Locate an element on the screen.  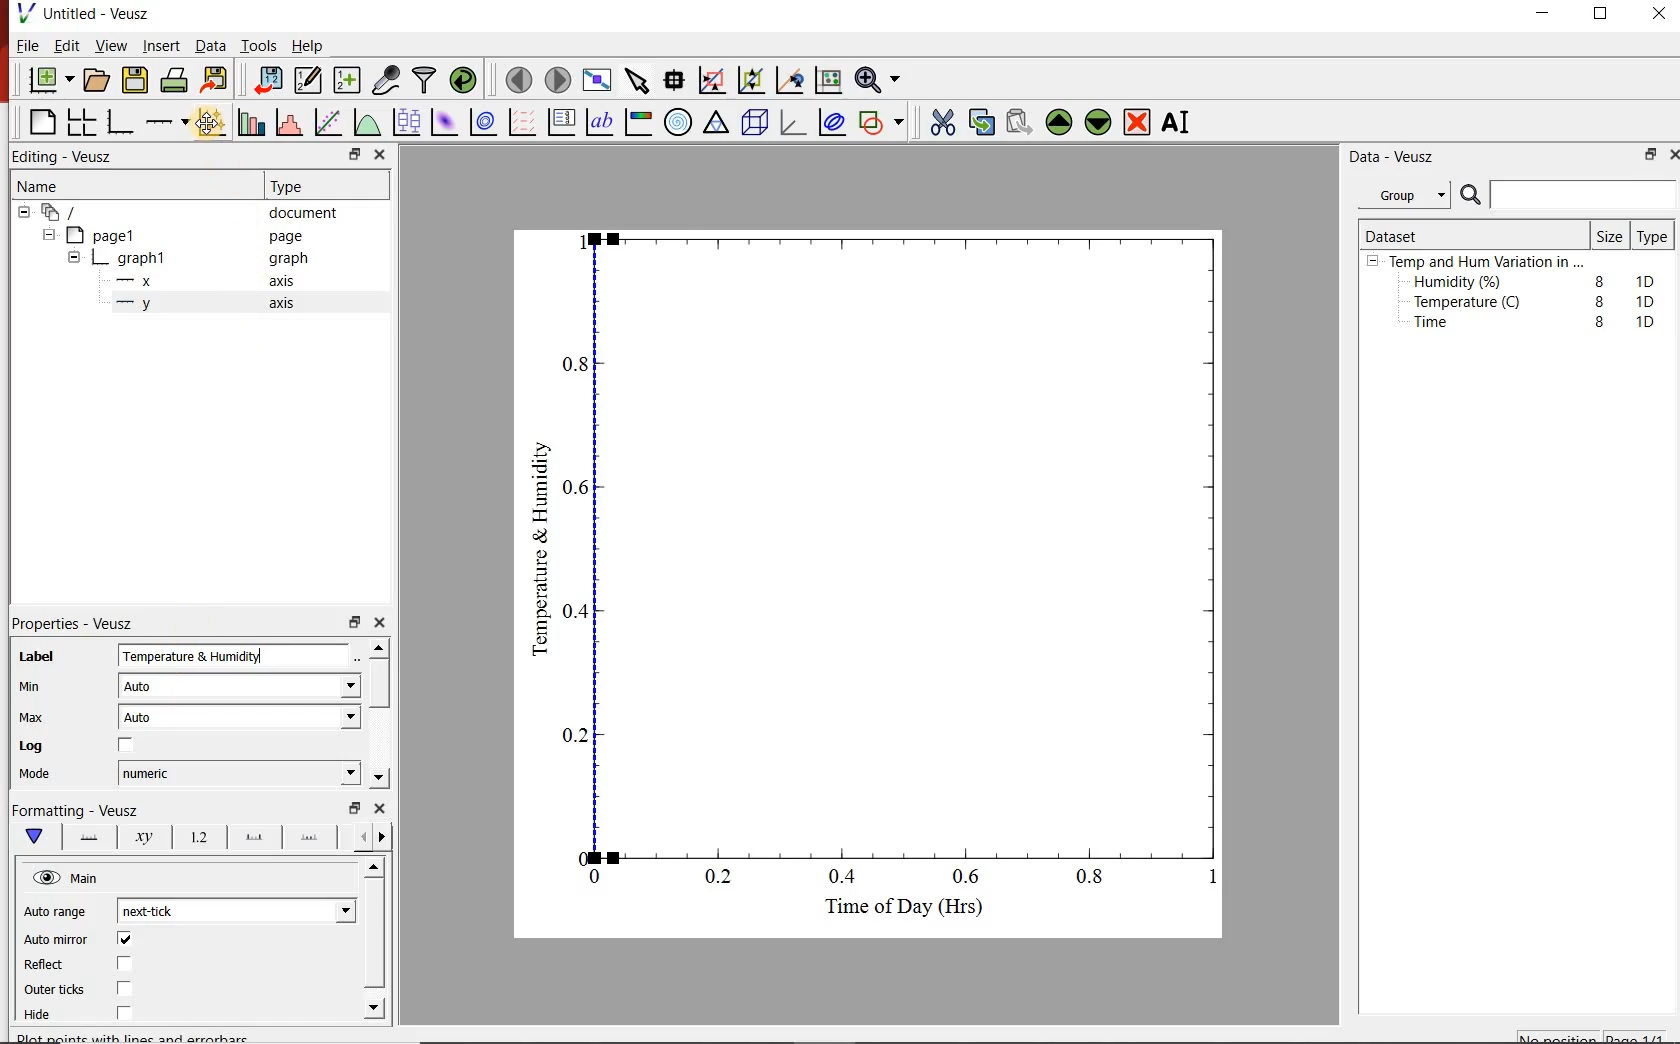
1 is located at coordinates (579, 240).